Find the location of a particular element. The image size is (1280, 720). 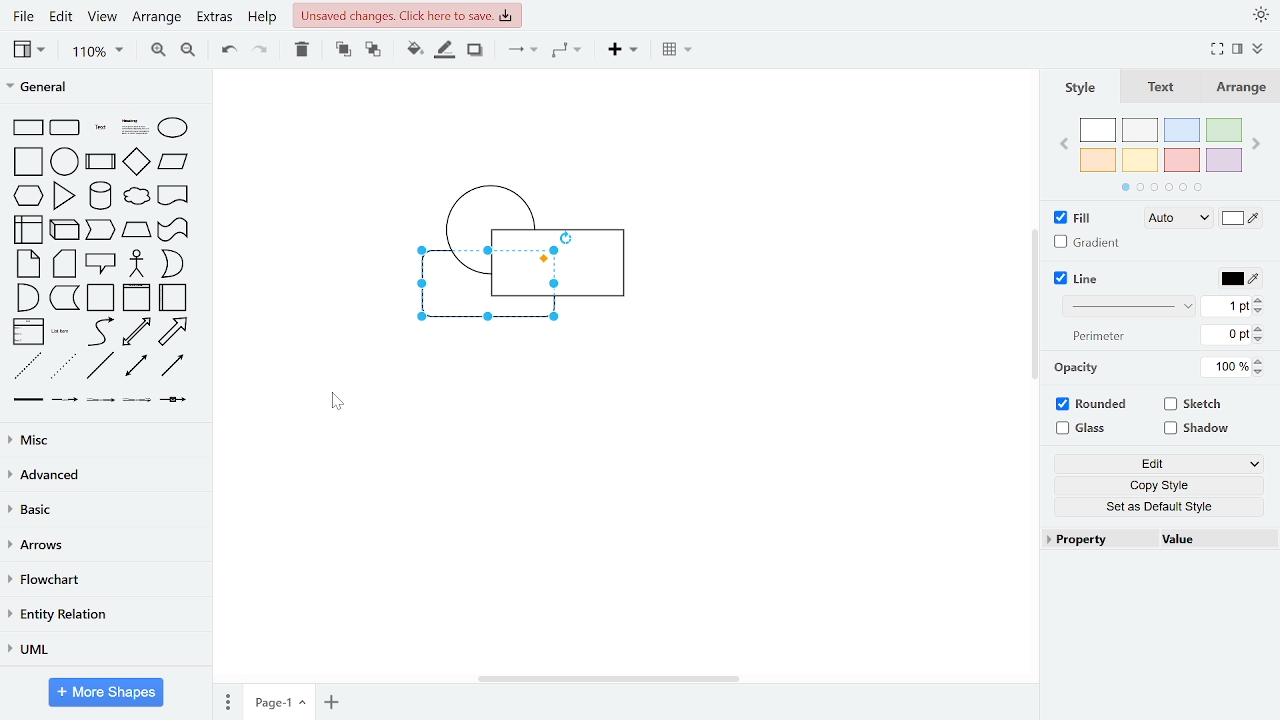

callout is located at coordinates (101, 262).